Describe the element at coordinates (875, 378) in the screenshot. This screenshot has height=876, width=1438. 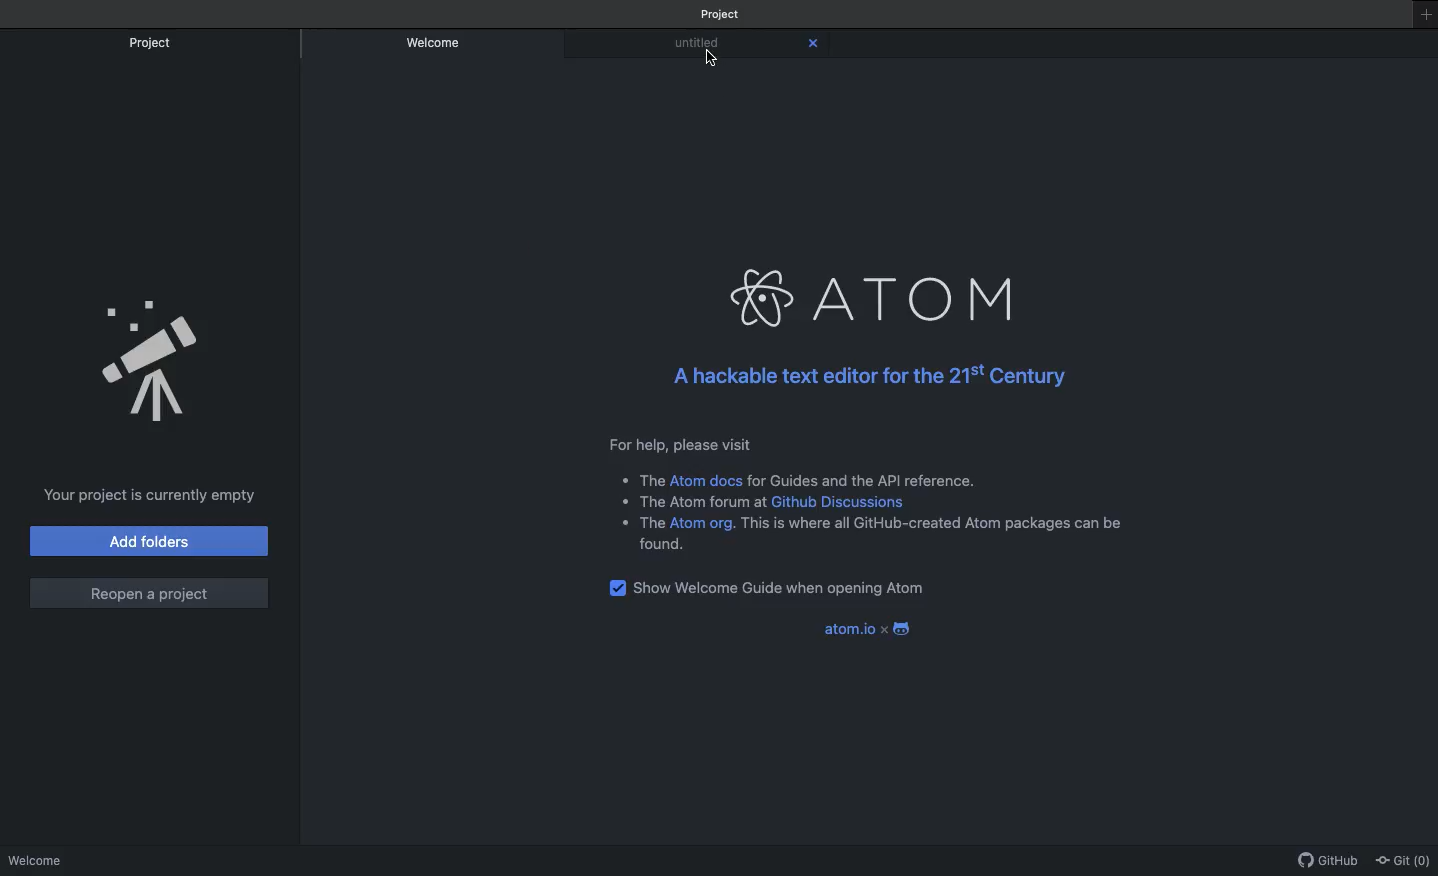
I see `Hackable text editor` at that location.